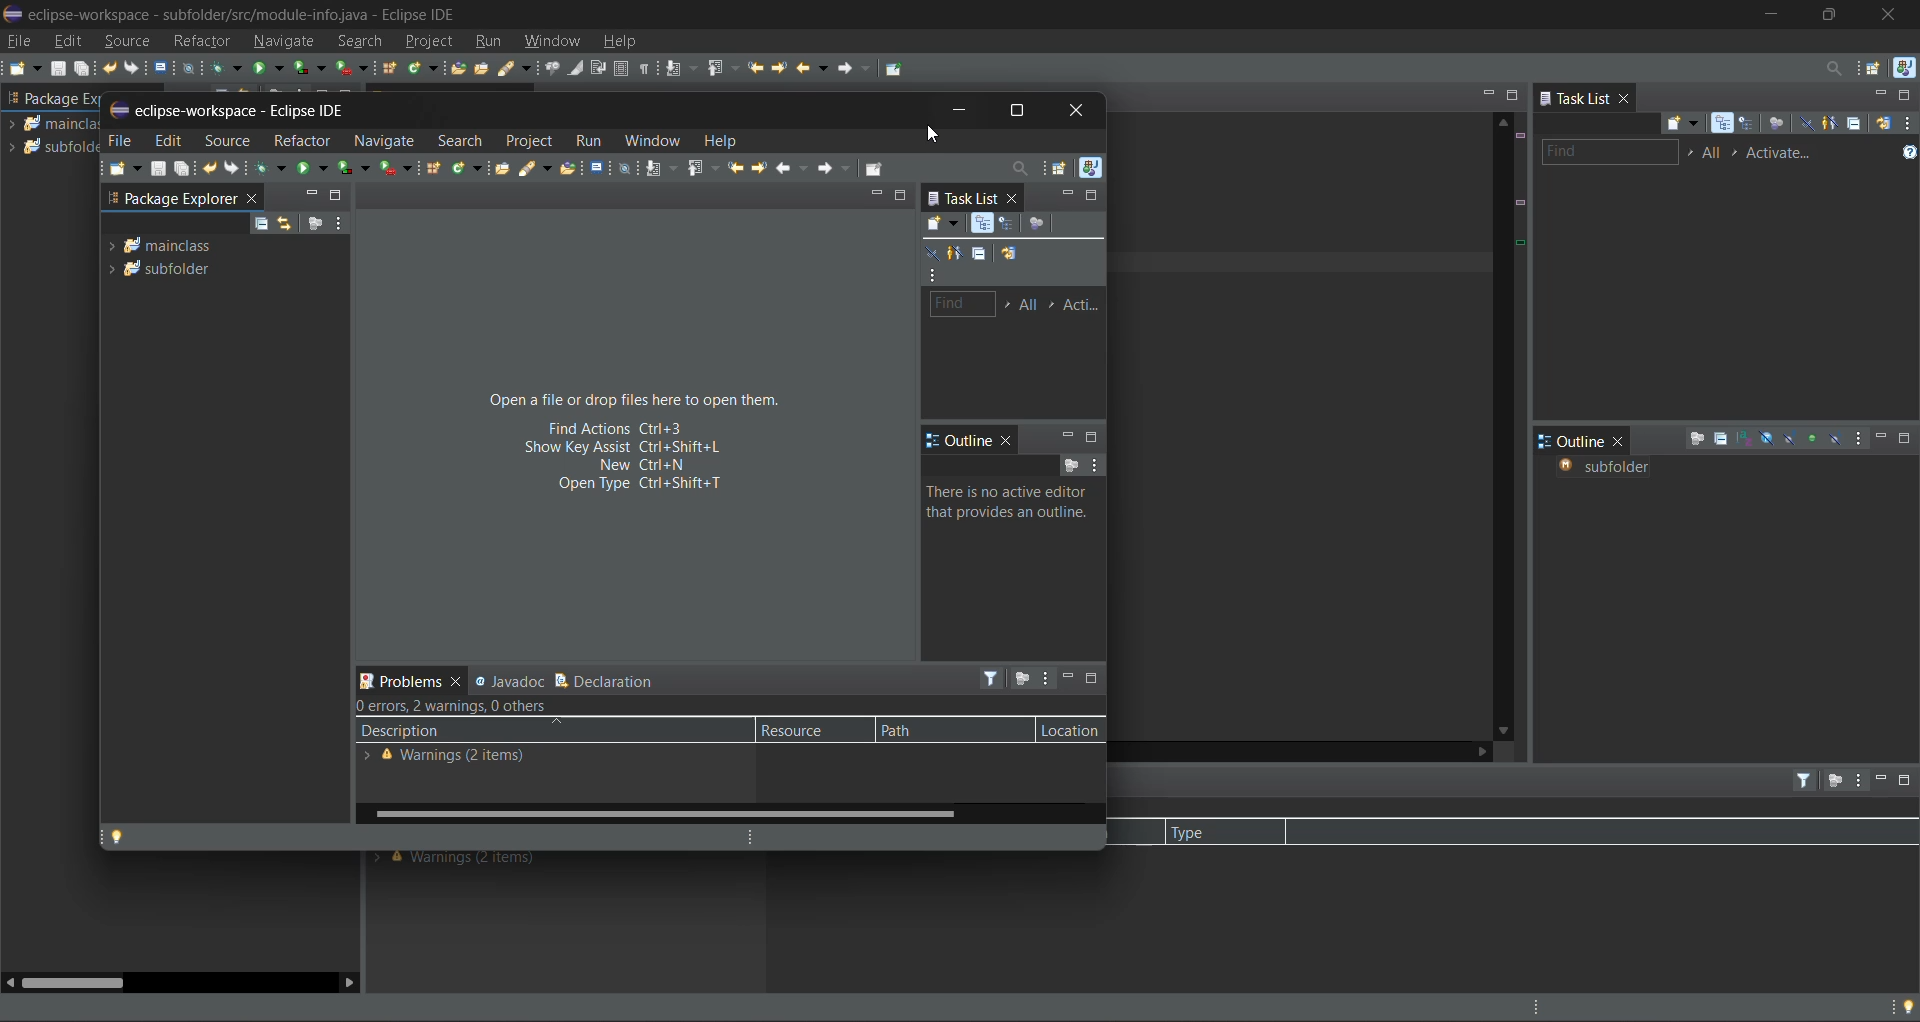  I want to click on java, so click(1092, 169).